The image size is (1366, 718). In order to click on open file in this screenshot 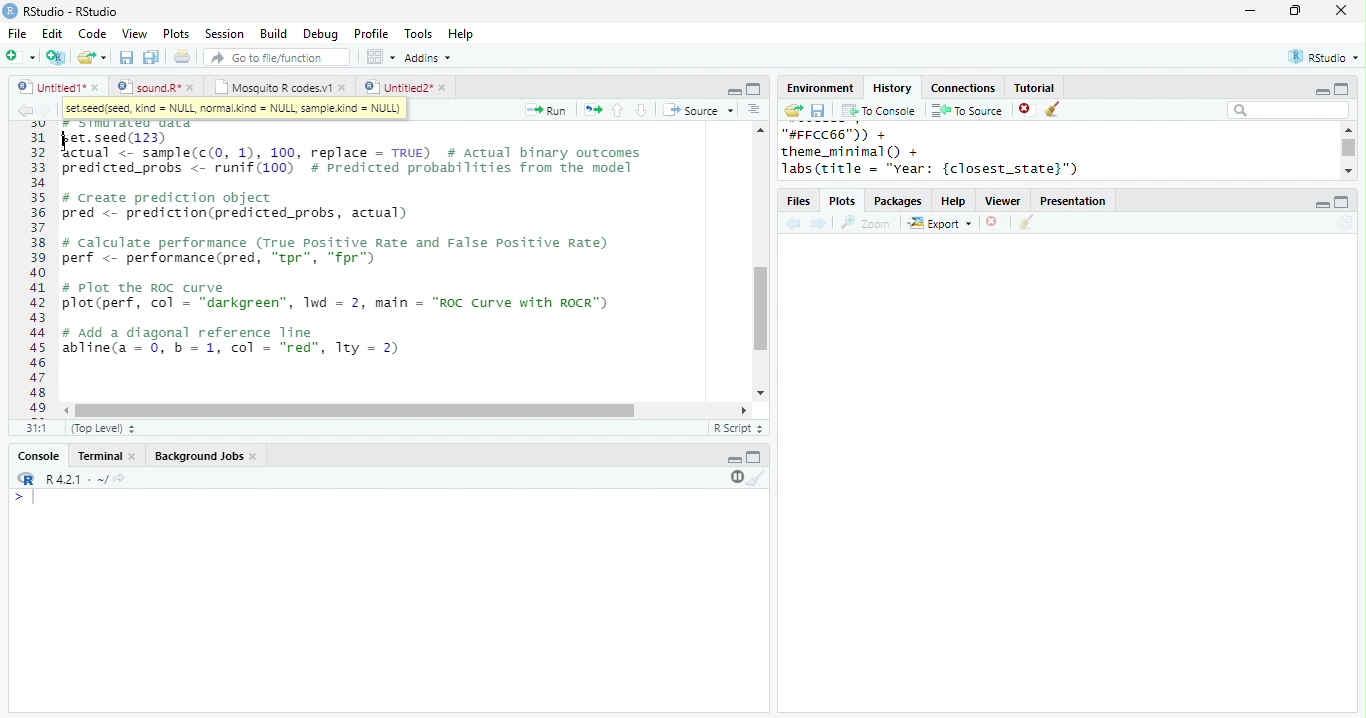, I will do `click(92, 57)`.